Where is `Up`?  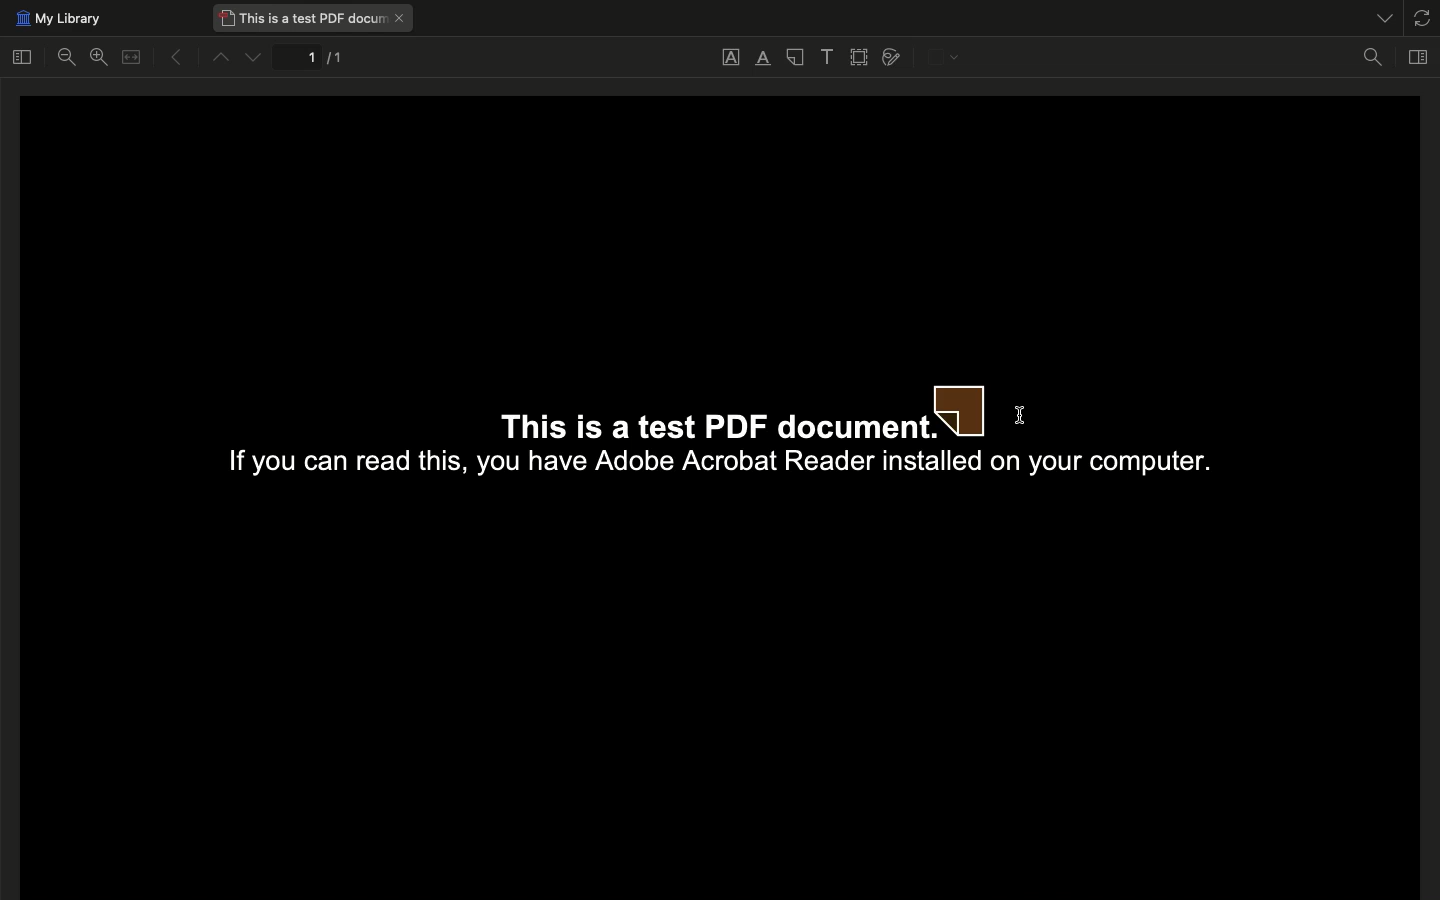 Up is located at coordinates (219, 59).